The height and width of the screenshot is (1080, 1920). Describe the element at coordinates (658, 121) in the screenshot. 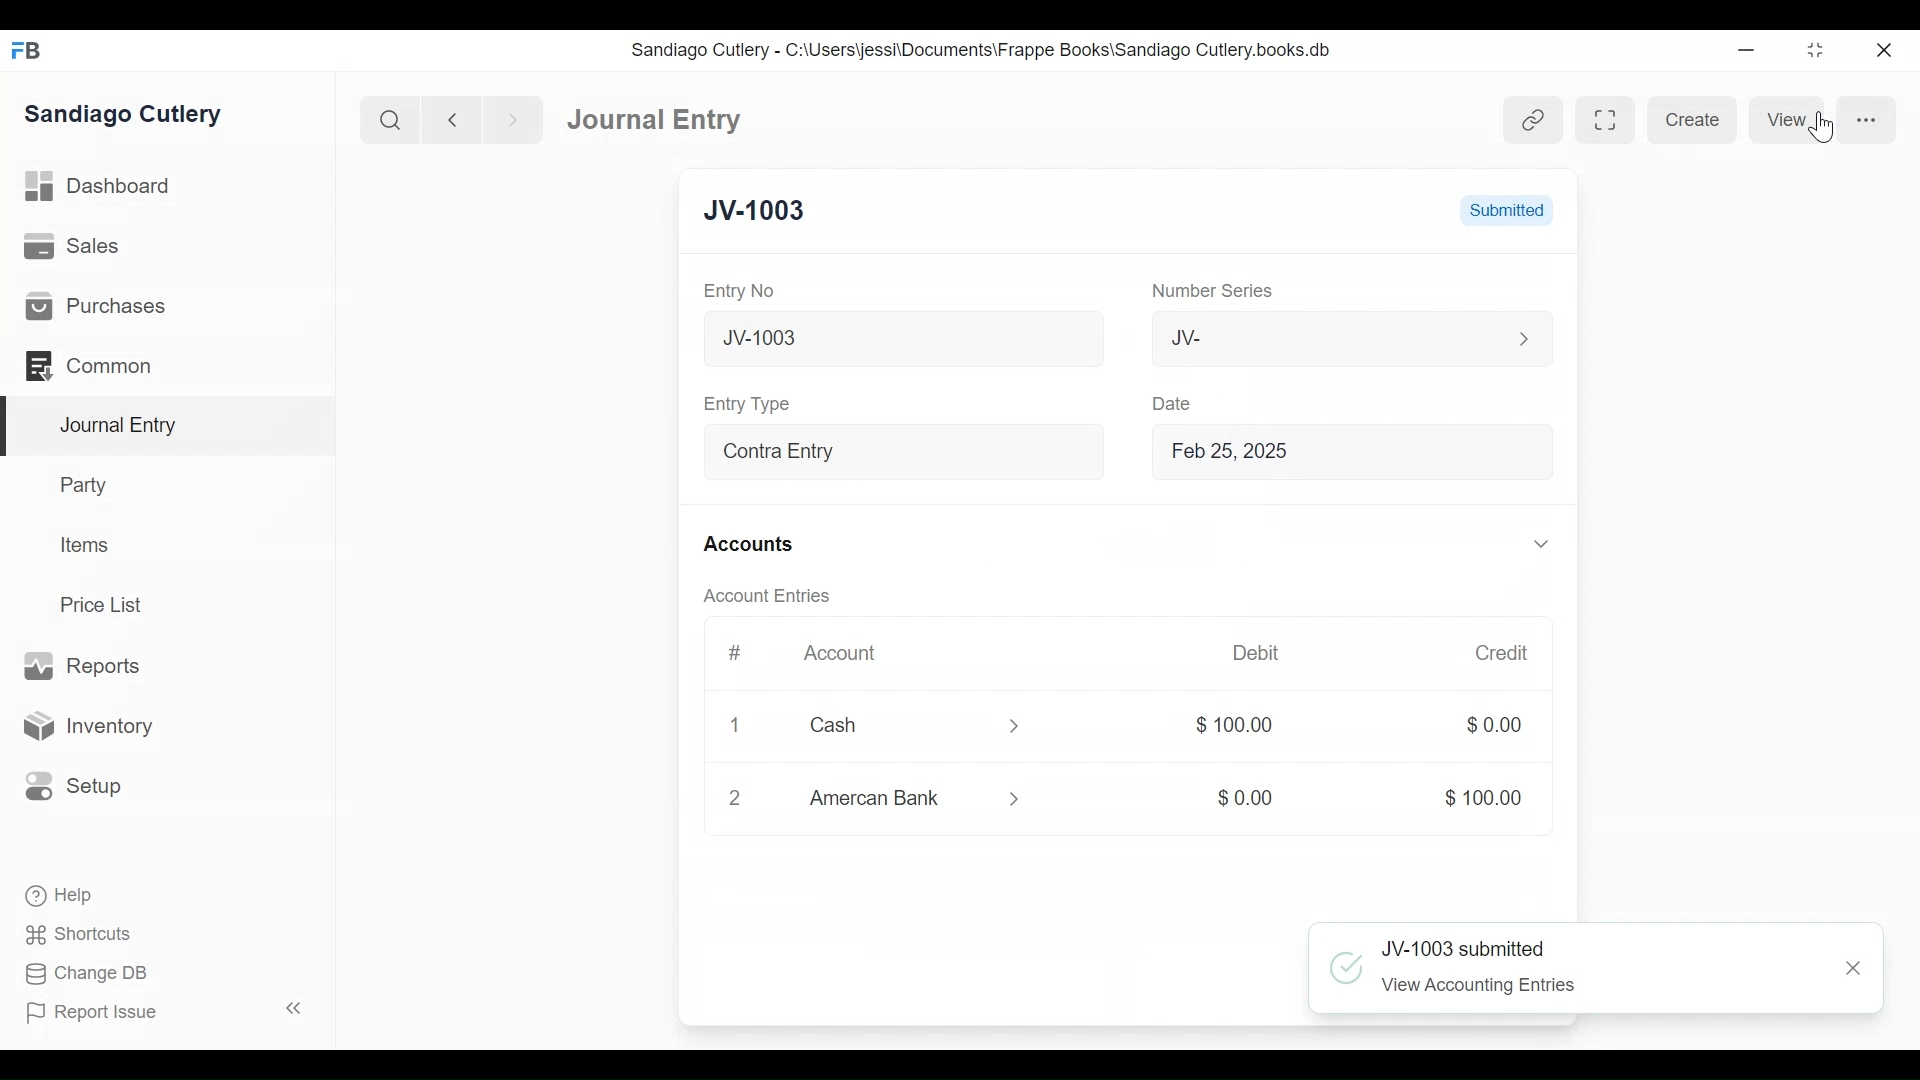

I see `Journal Entry` at that location.